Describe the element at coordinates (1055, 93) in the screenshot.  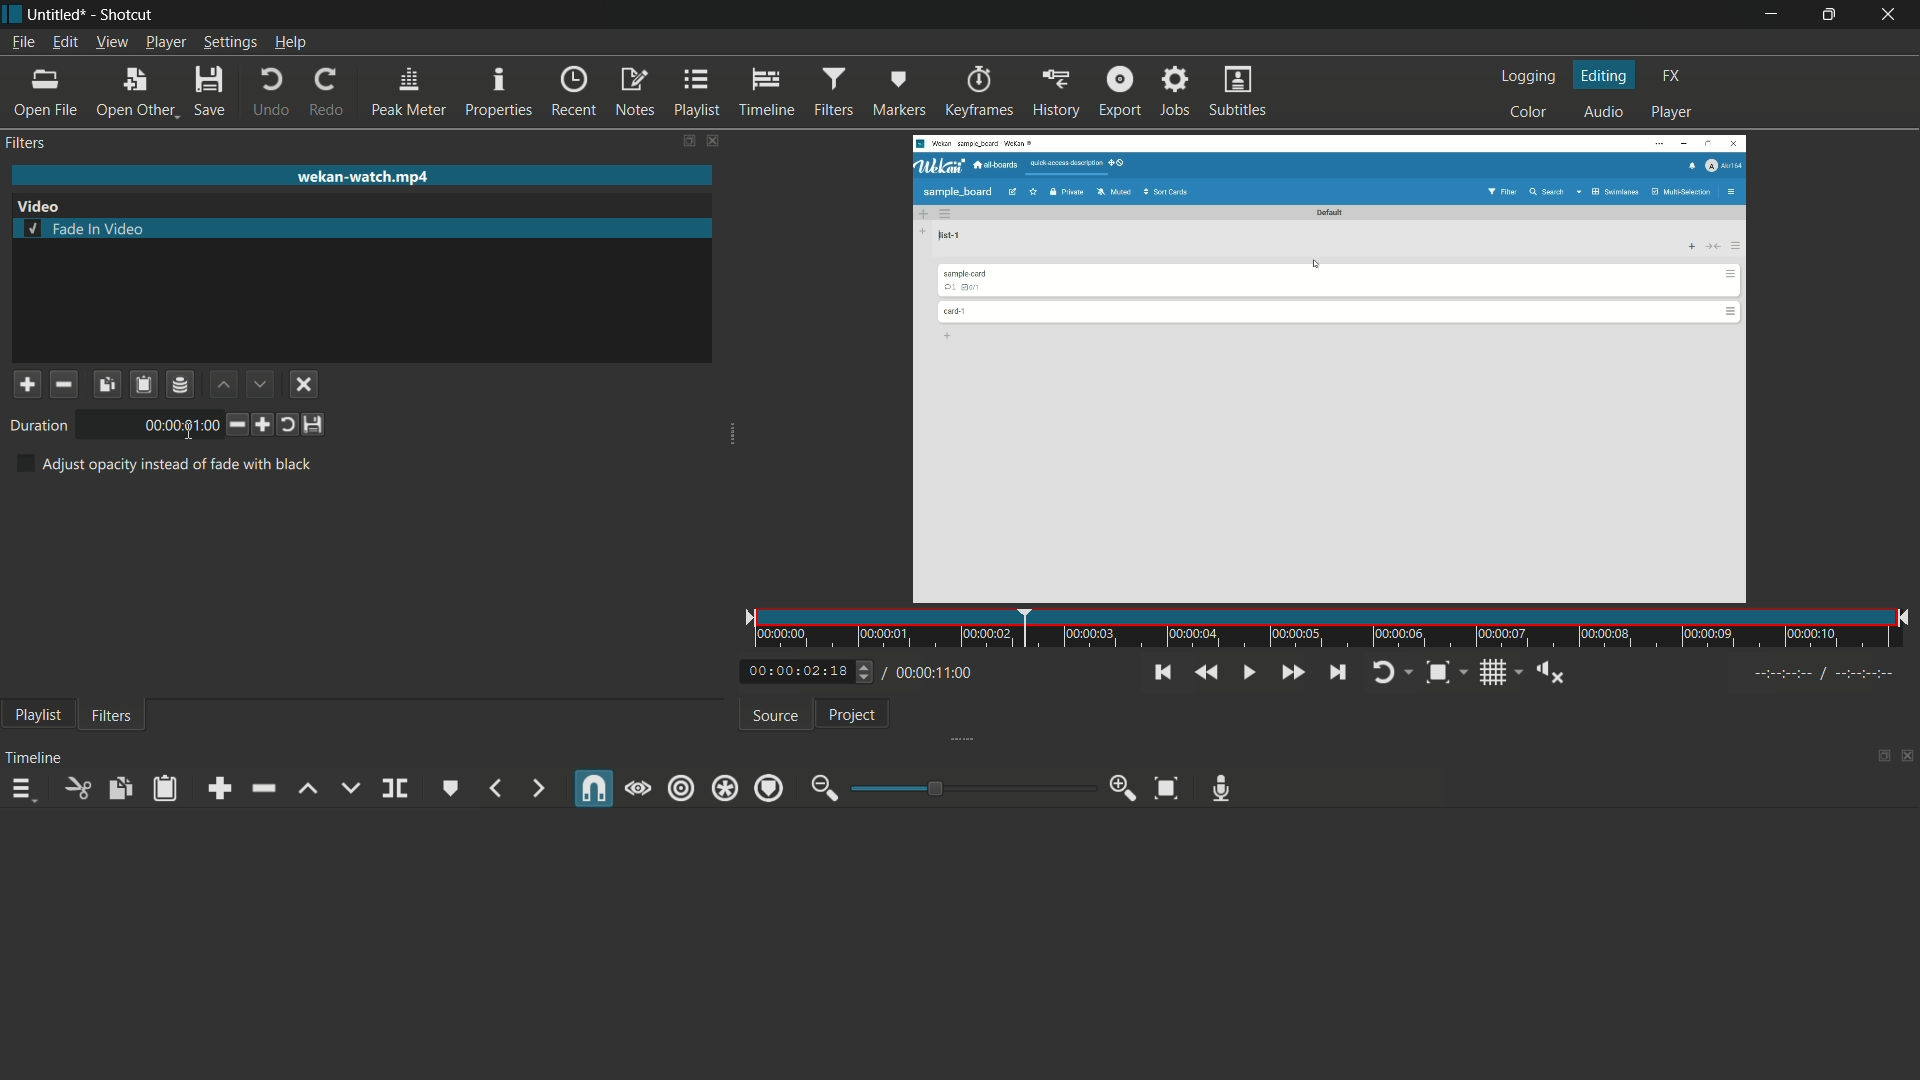
I see `history` at that location.